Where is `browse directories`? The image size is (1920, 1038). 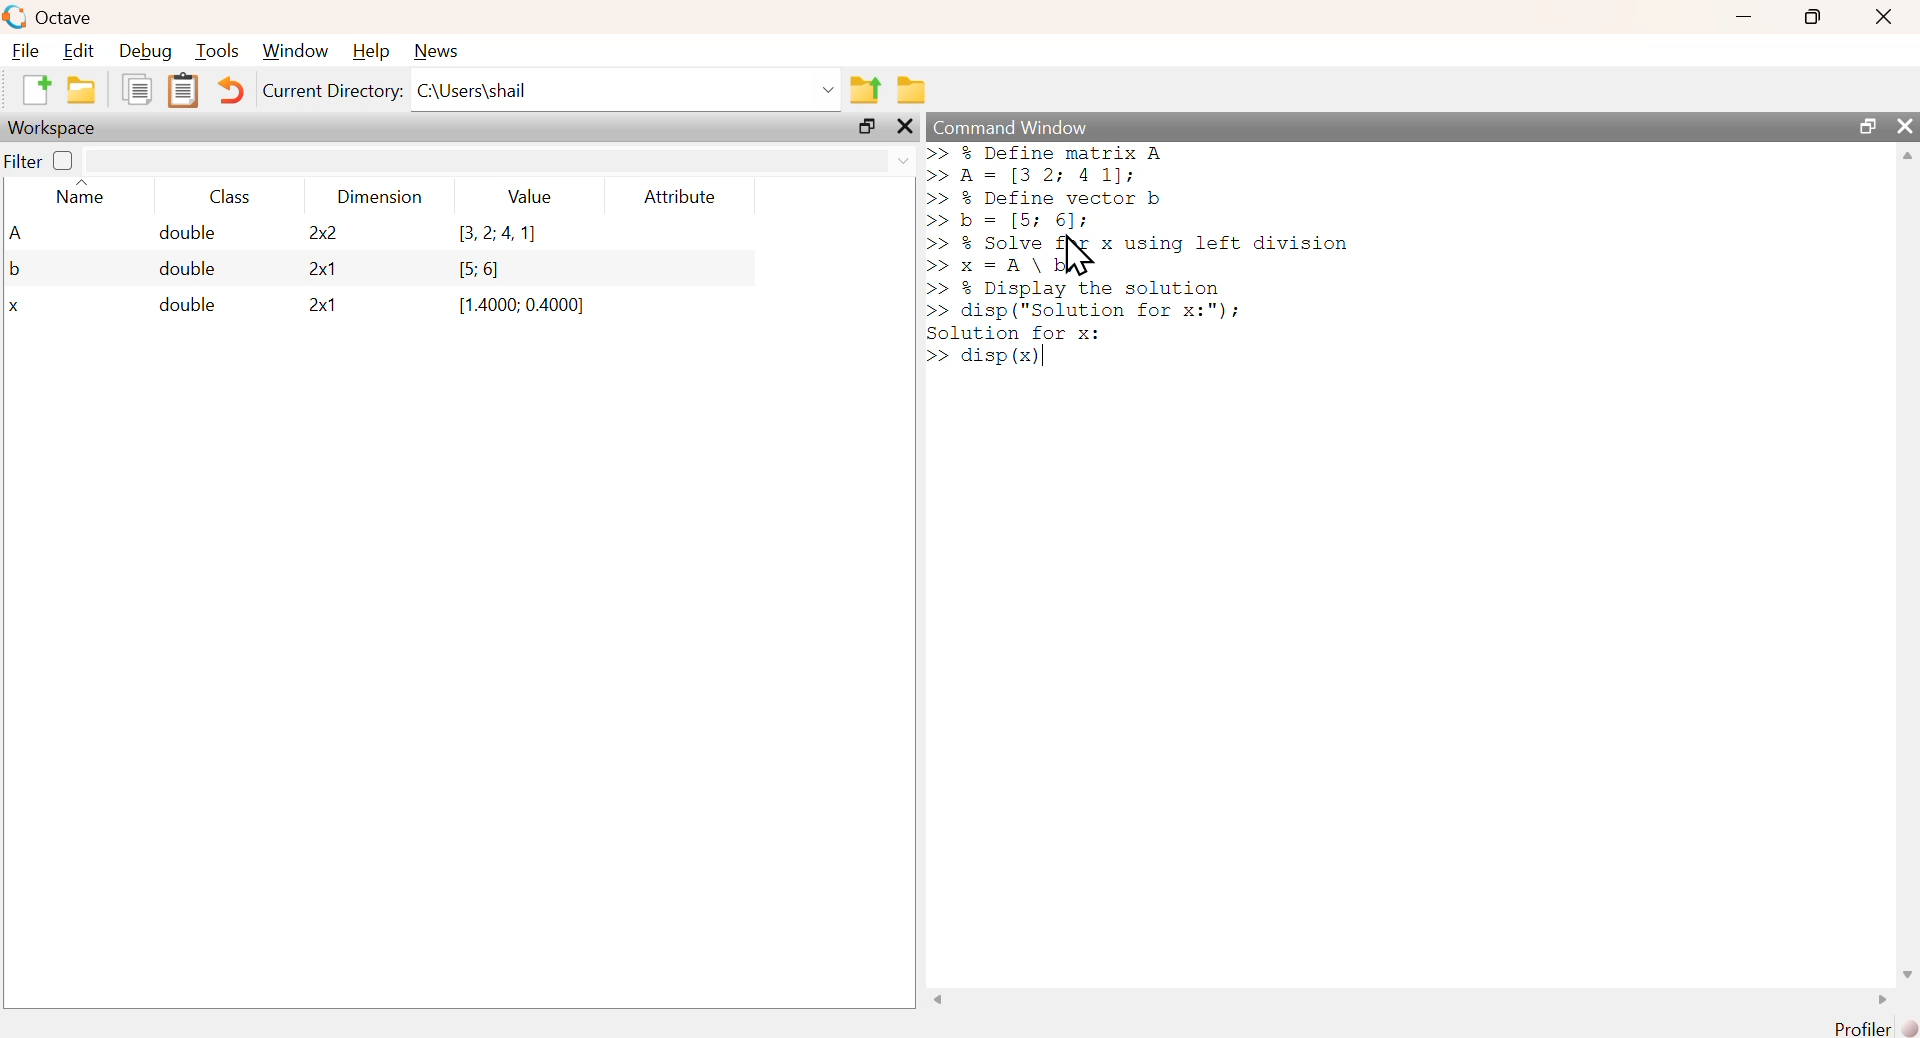
browse directories is located at coordinates (913, 90).